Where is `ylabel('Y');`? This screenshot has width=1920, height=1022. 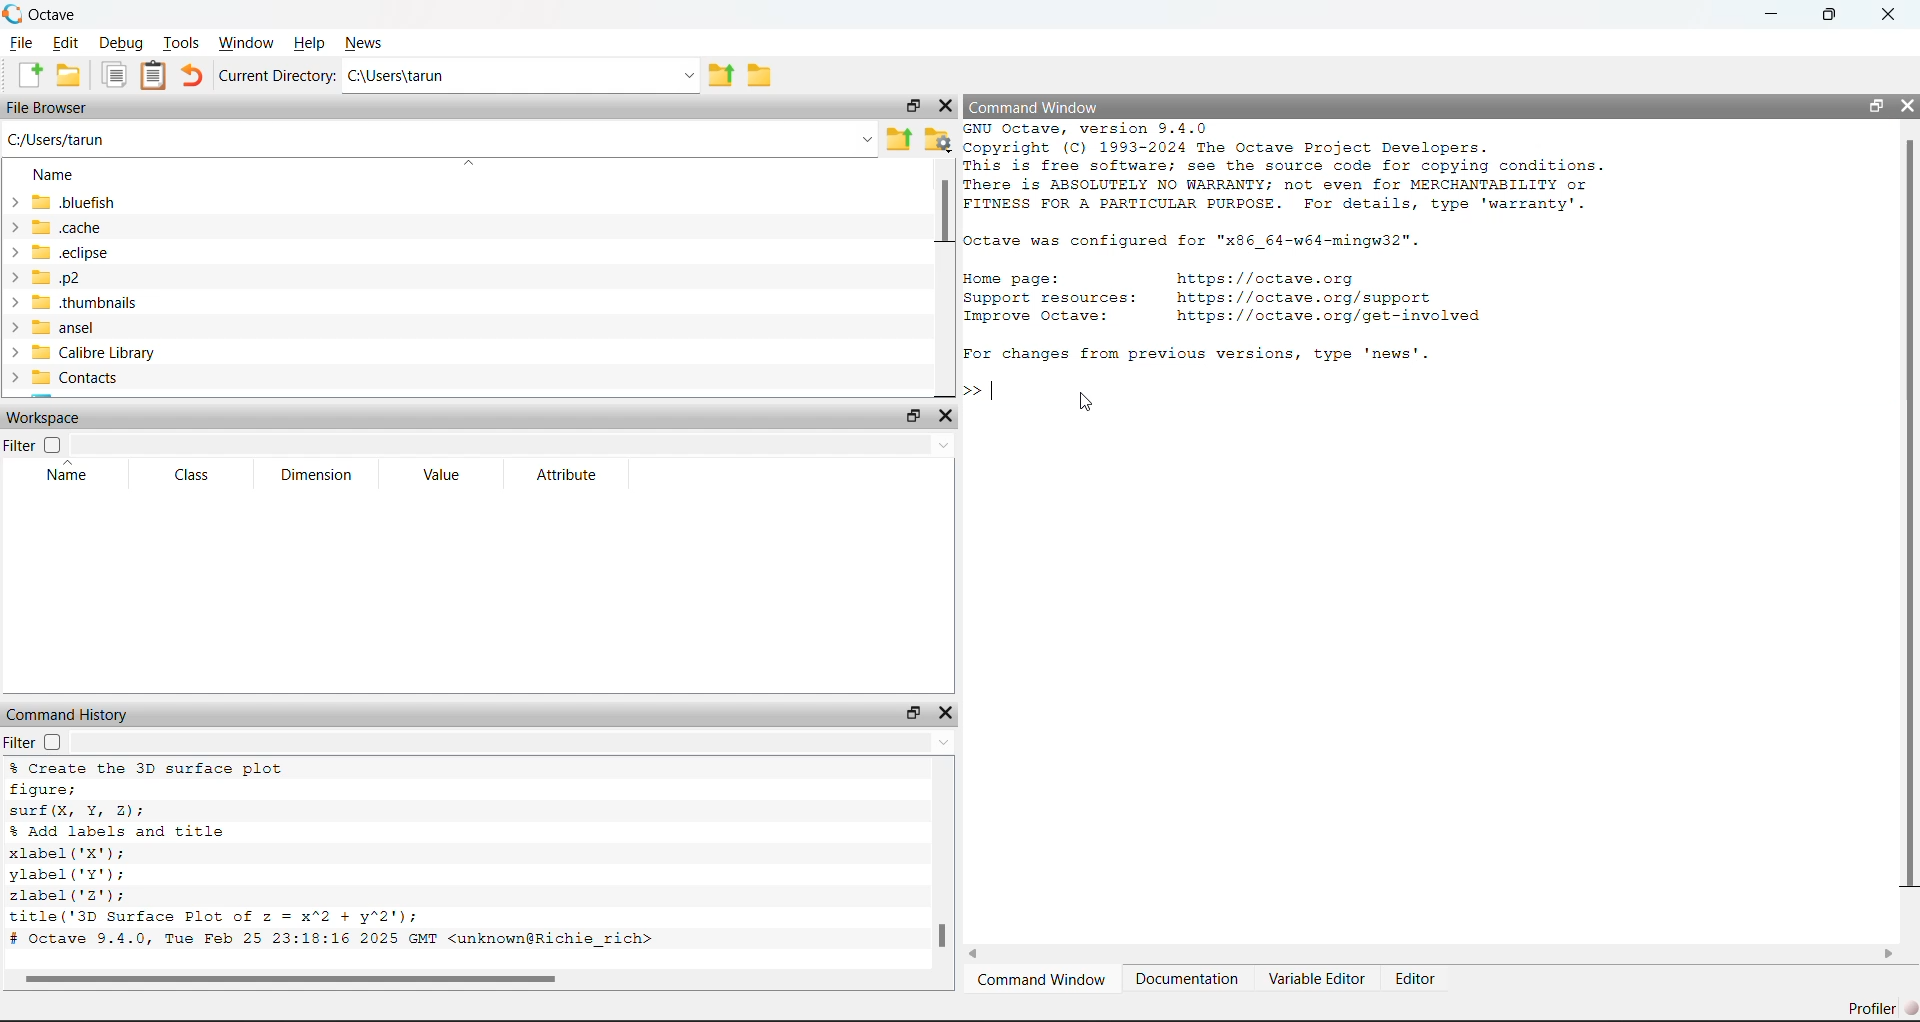 ylabel('Y'); is located at coordinates (71, 875).